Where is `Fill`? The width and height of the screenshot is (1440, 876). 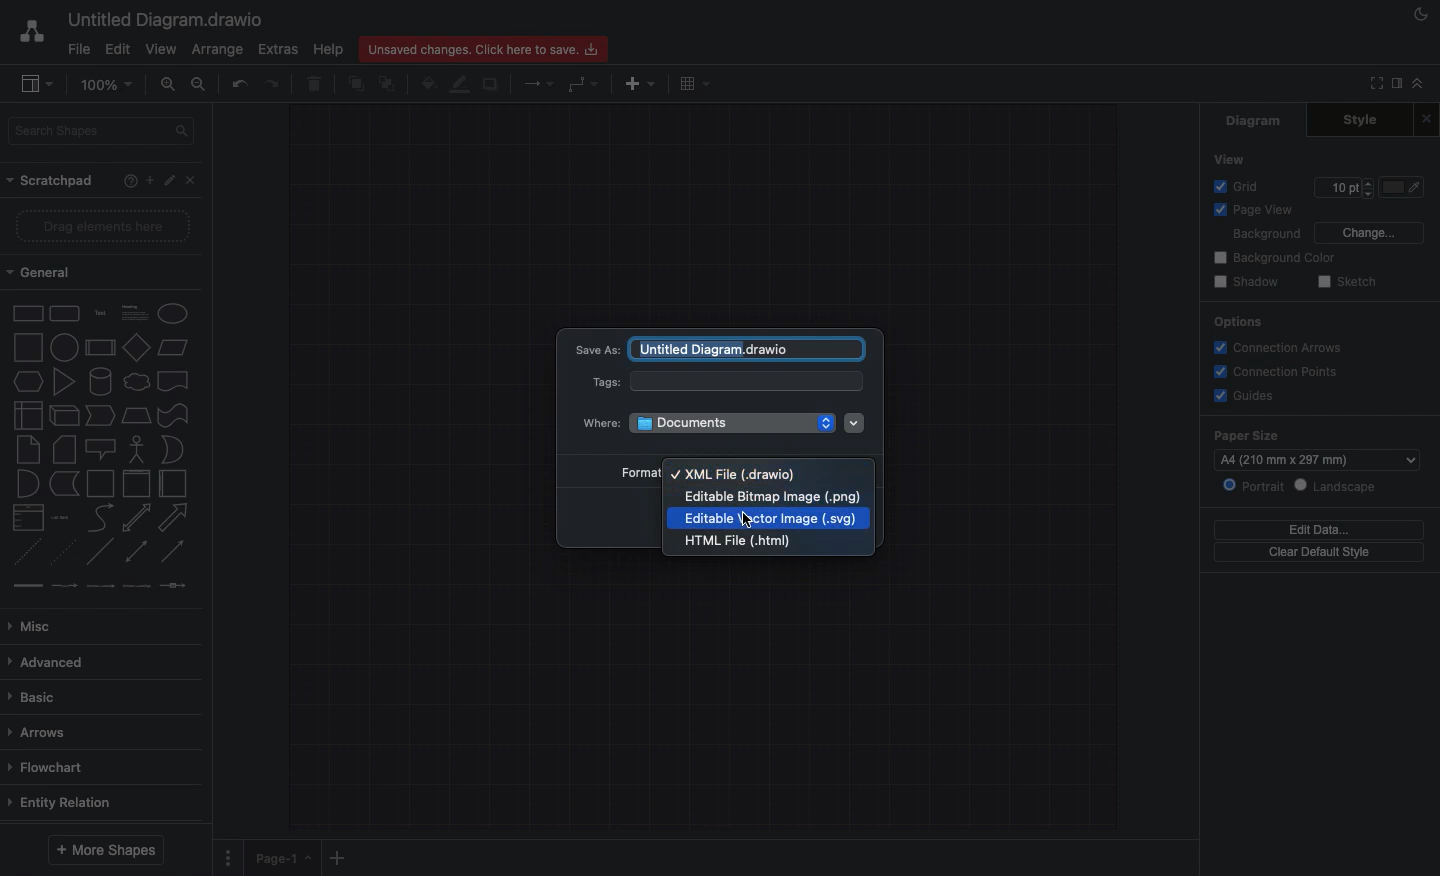
Fill is located at coordinates (1409, 188).